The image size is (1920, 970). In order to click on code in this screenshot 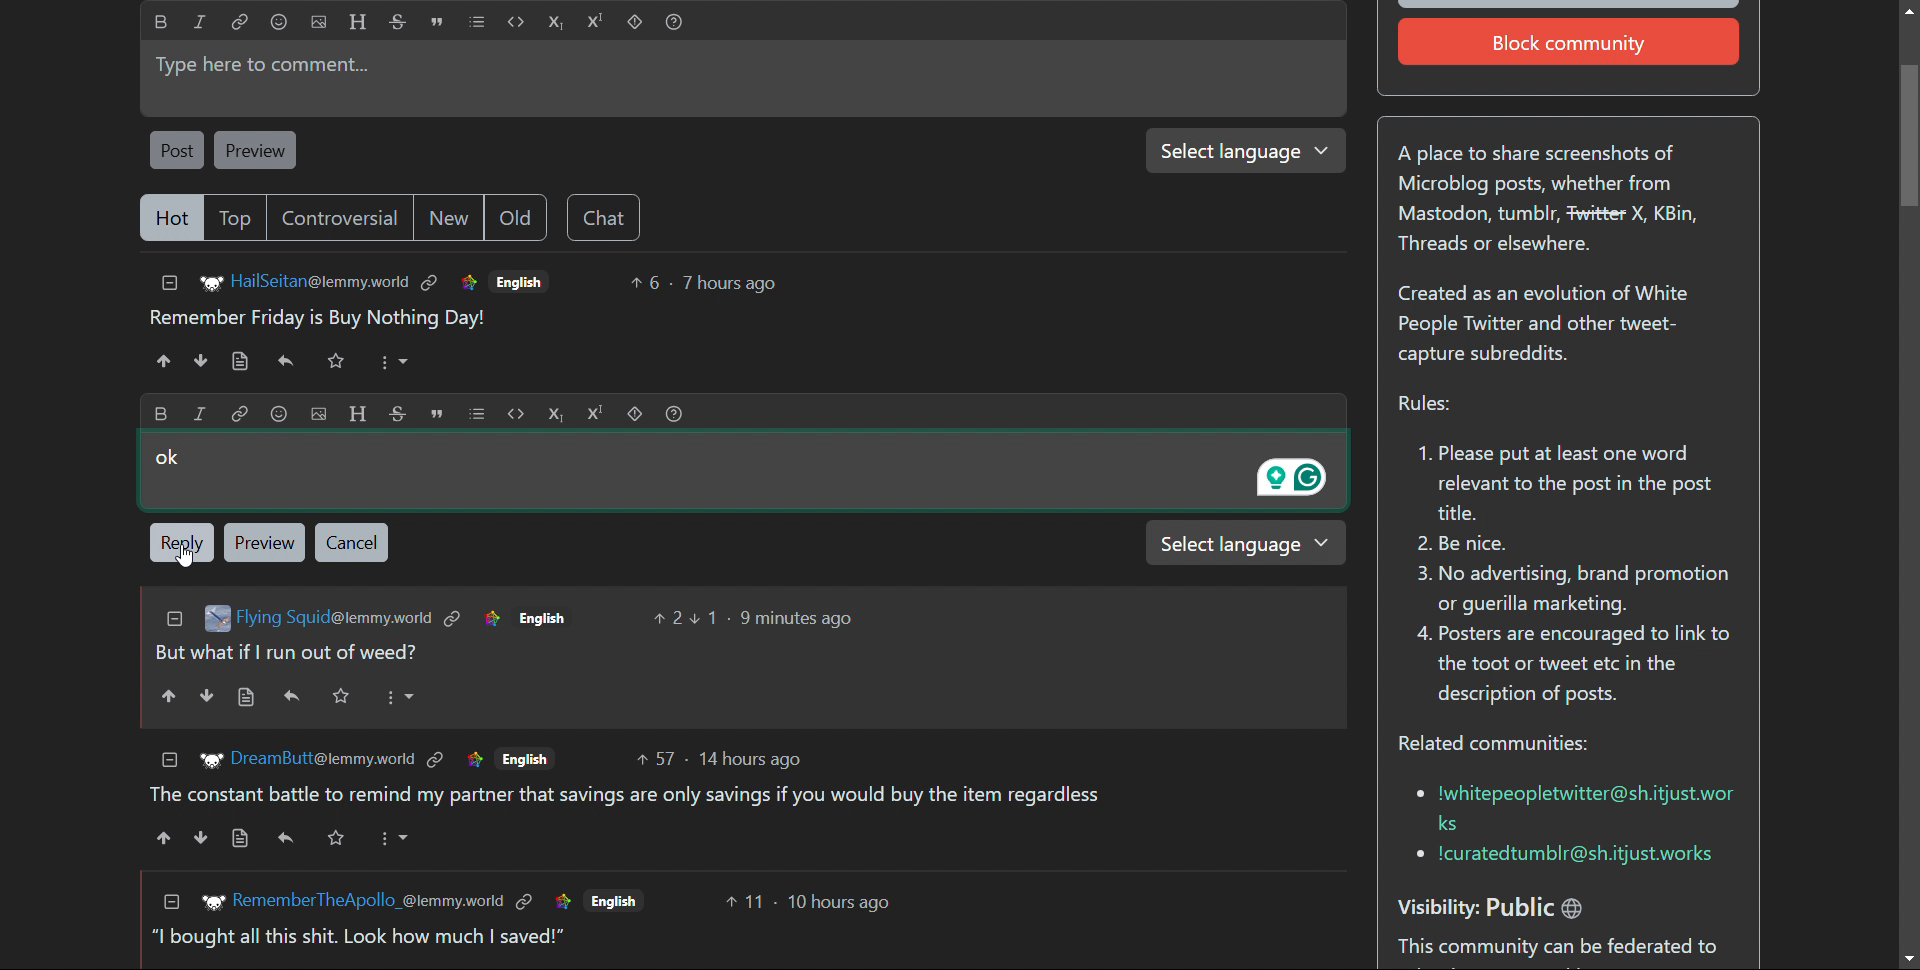, I will do `click(511, 410)`.